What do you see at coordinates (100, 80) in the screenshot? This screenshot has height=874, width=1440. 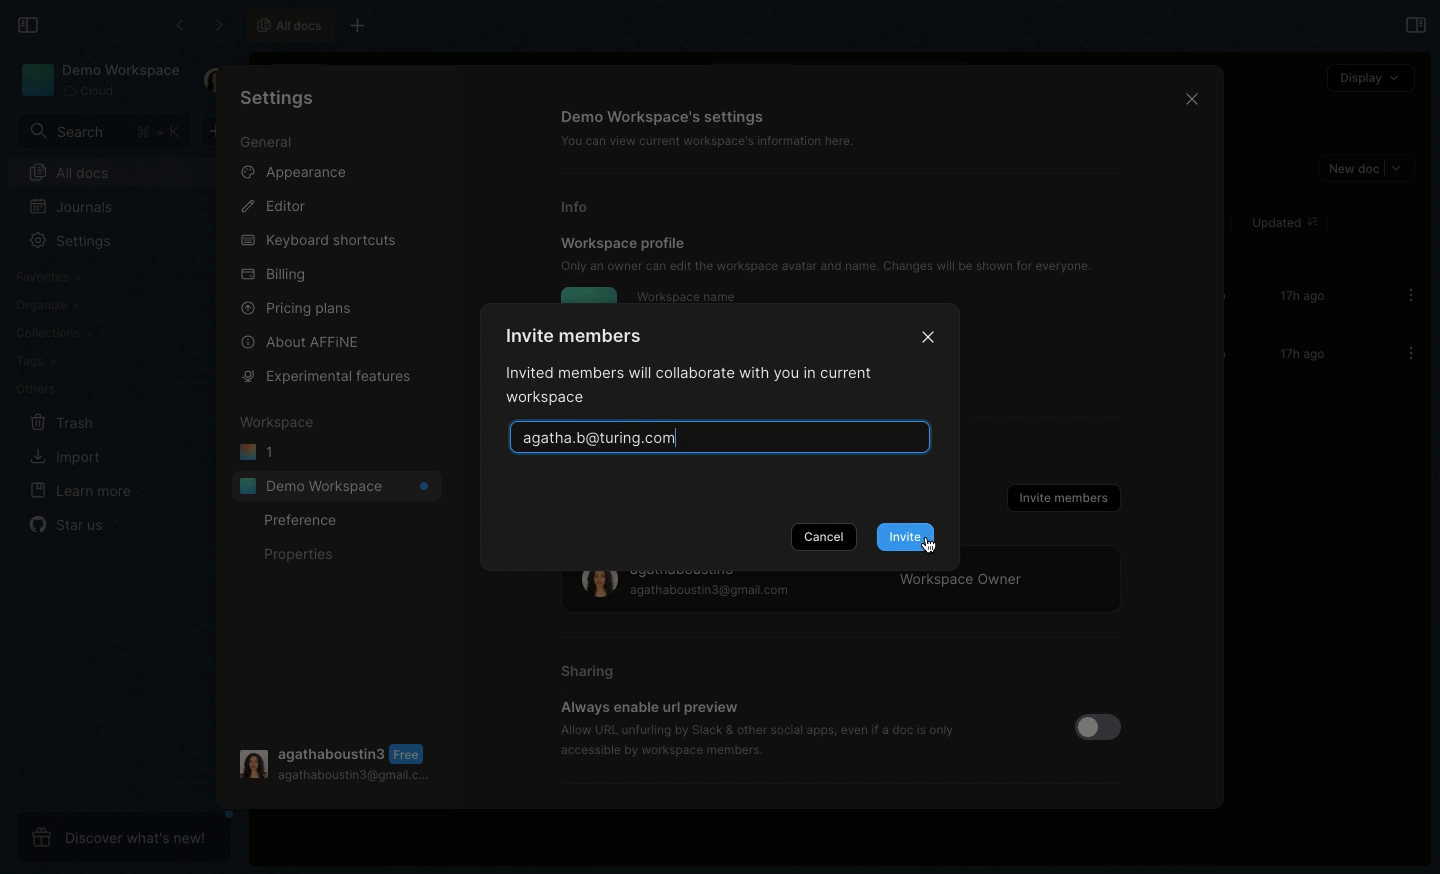 I see `Demo workspace` at bounding box center [100, 80].